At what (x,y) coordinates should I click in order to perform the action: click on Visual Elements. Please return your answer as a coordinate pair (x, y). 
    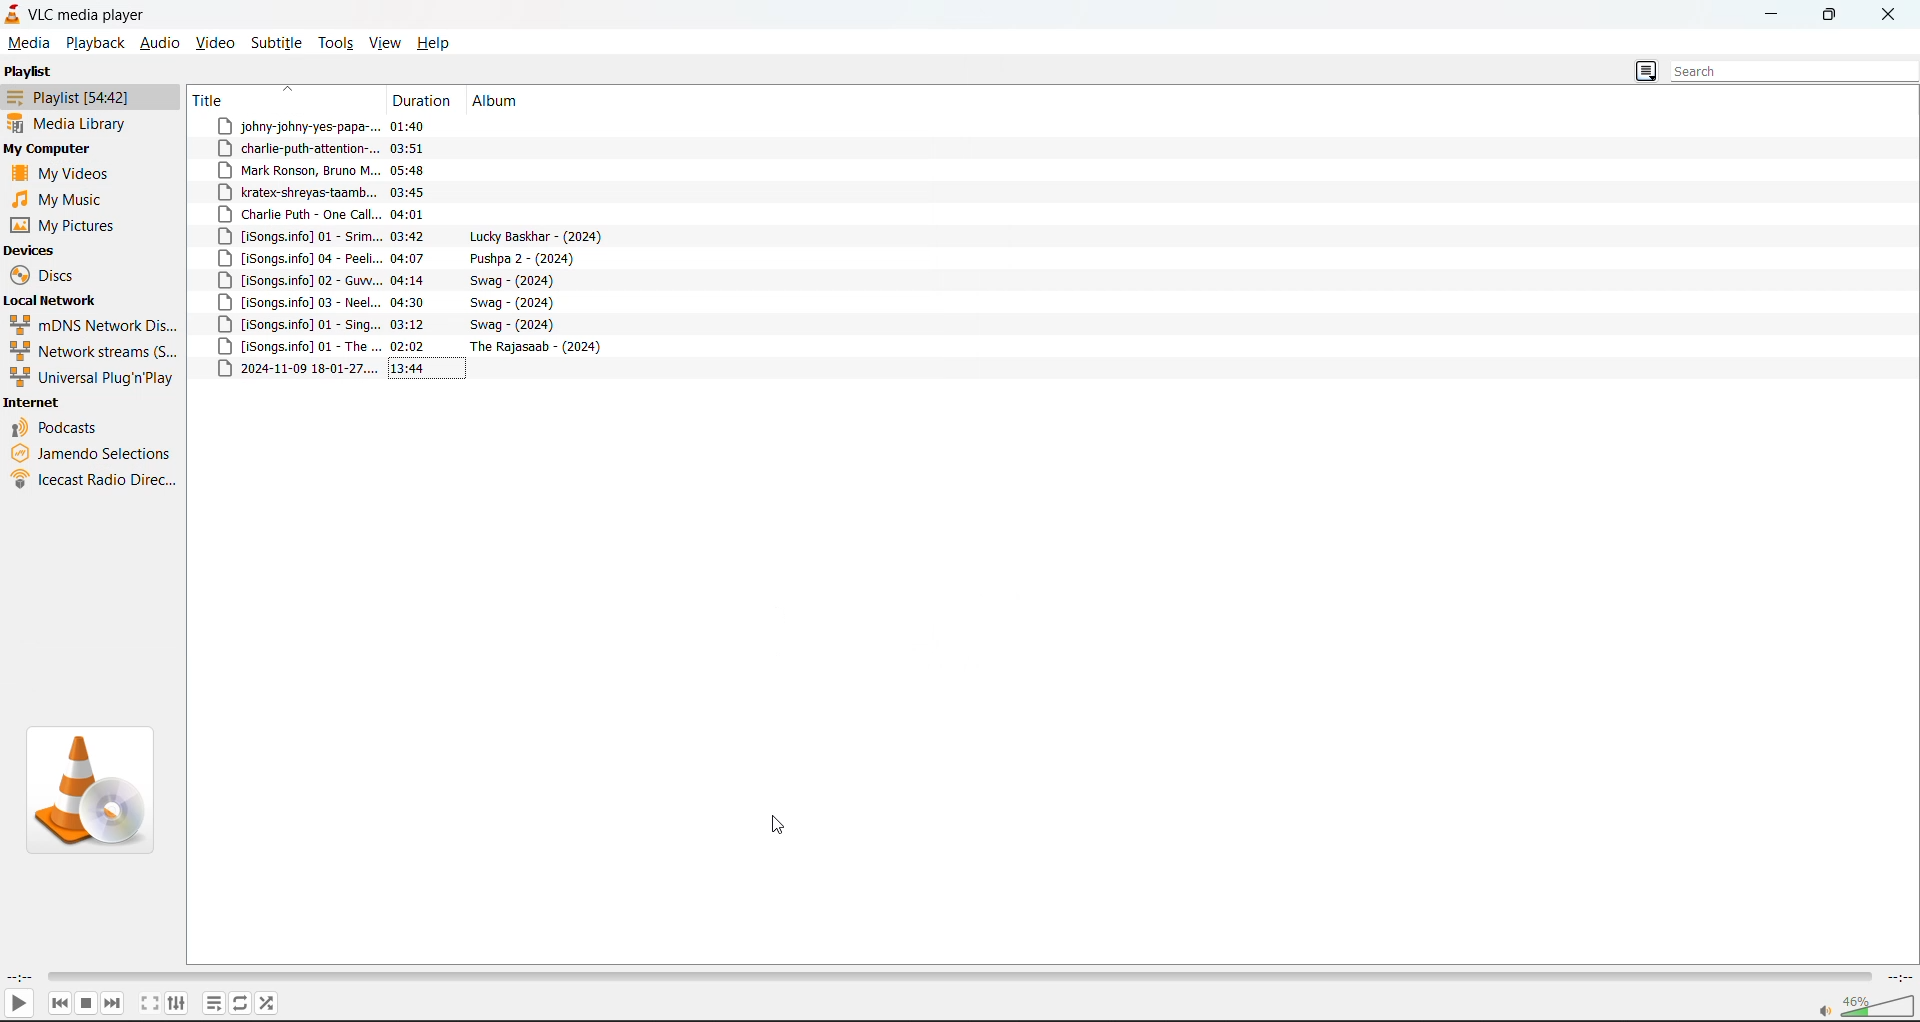
    Looking at the image, I should click on (1867, 1002).